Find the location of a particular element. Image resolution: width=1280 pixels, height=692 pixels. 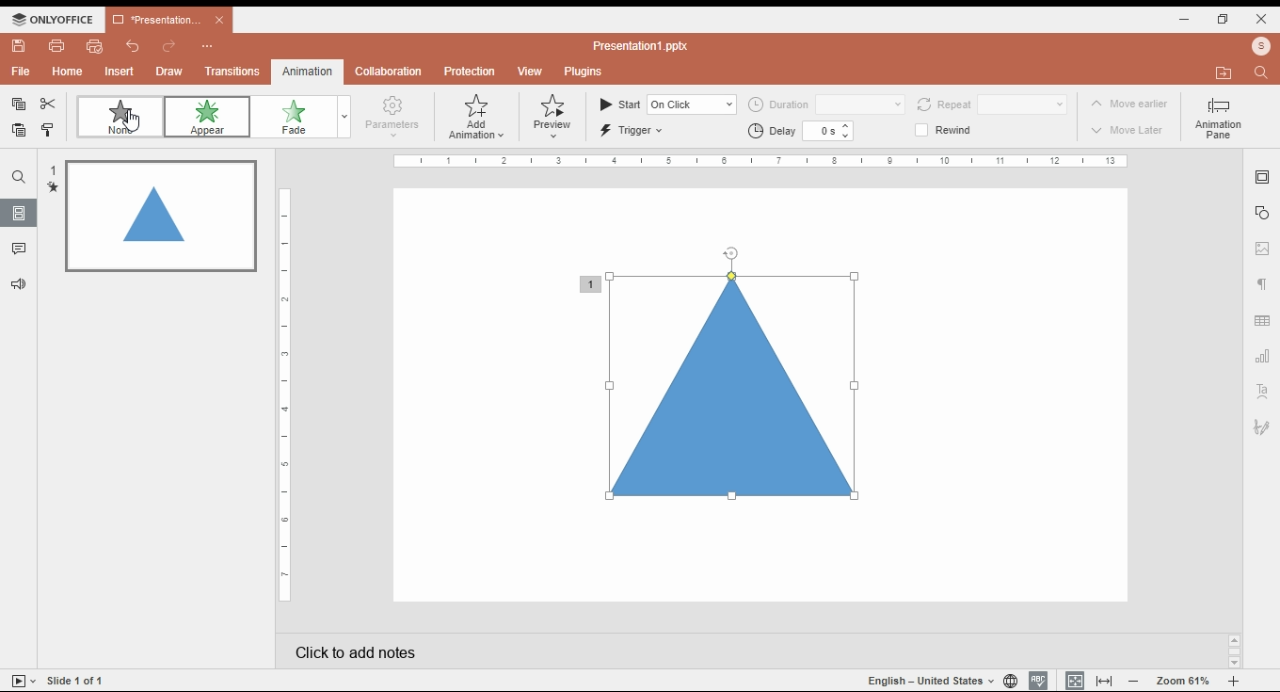

profile is located at coordinates (1263, 46).